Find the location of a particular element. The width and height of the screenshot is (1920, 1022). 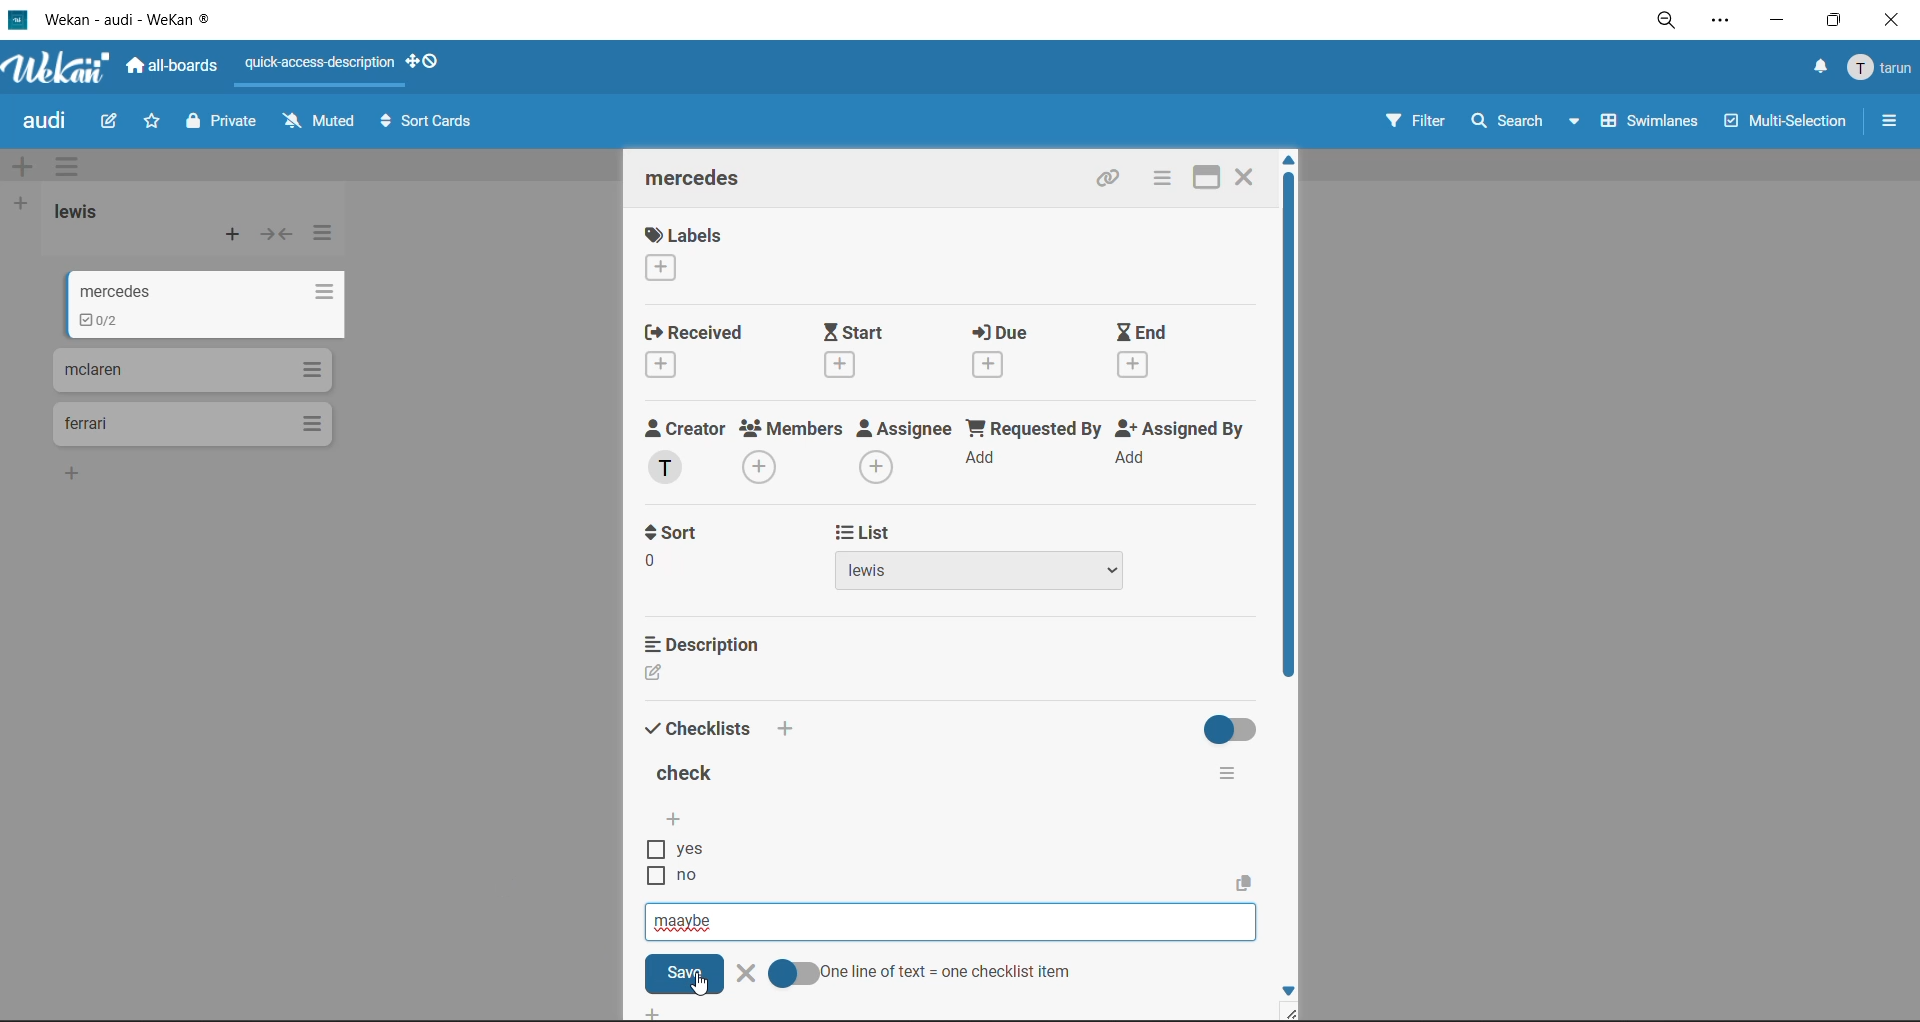

Copy is located at coordinates (1246, 883).